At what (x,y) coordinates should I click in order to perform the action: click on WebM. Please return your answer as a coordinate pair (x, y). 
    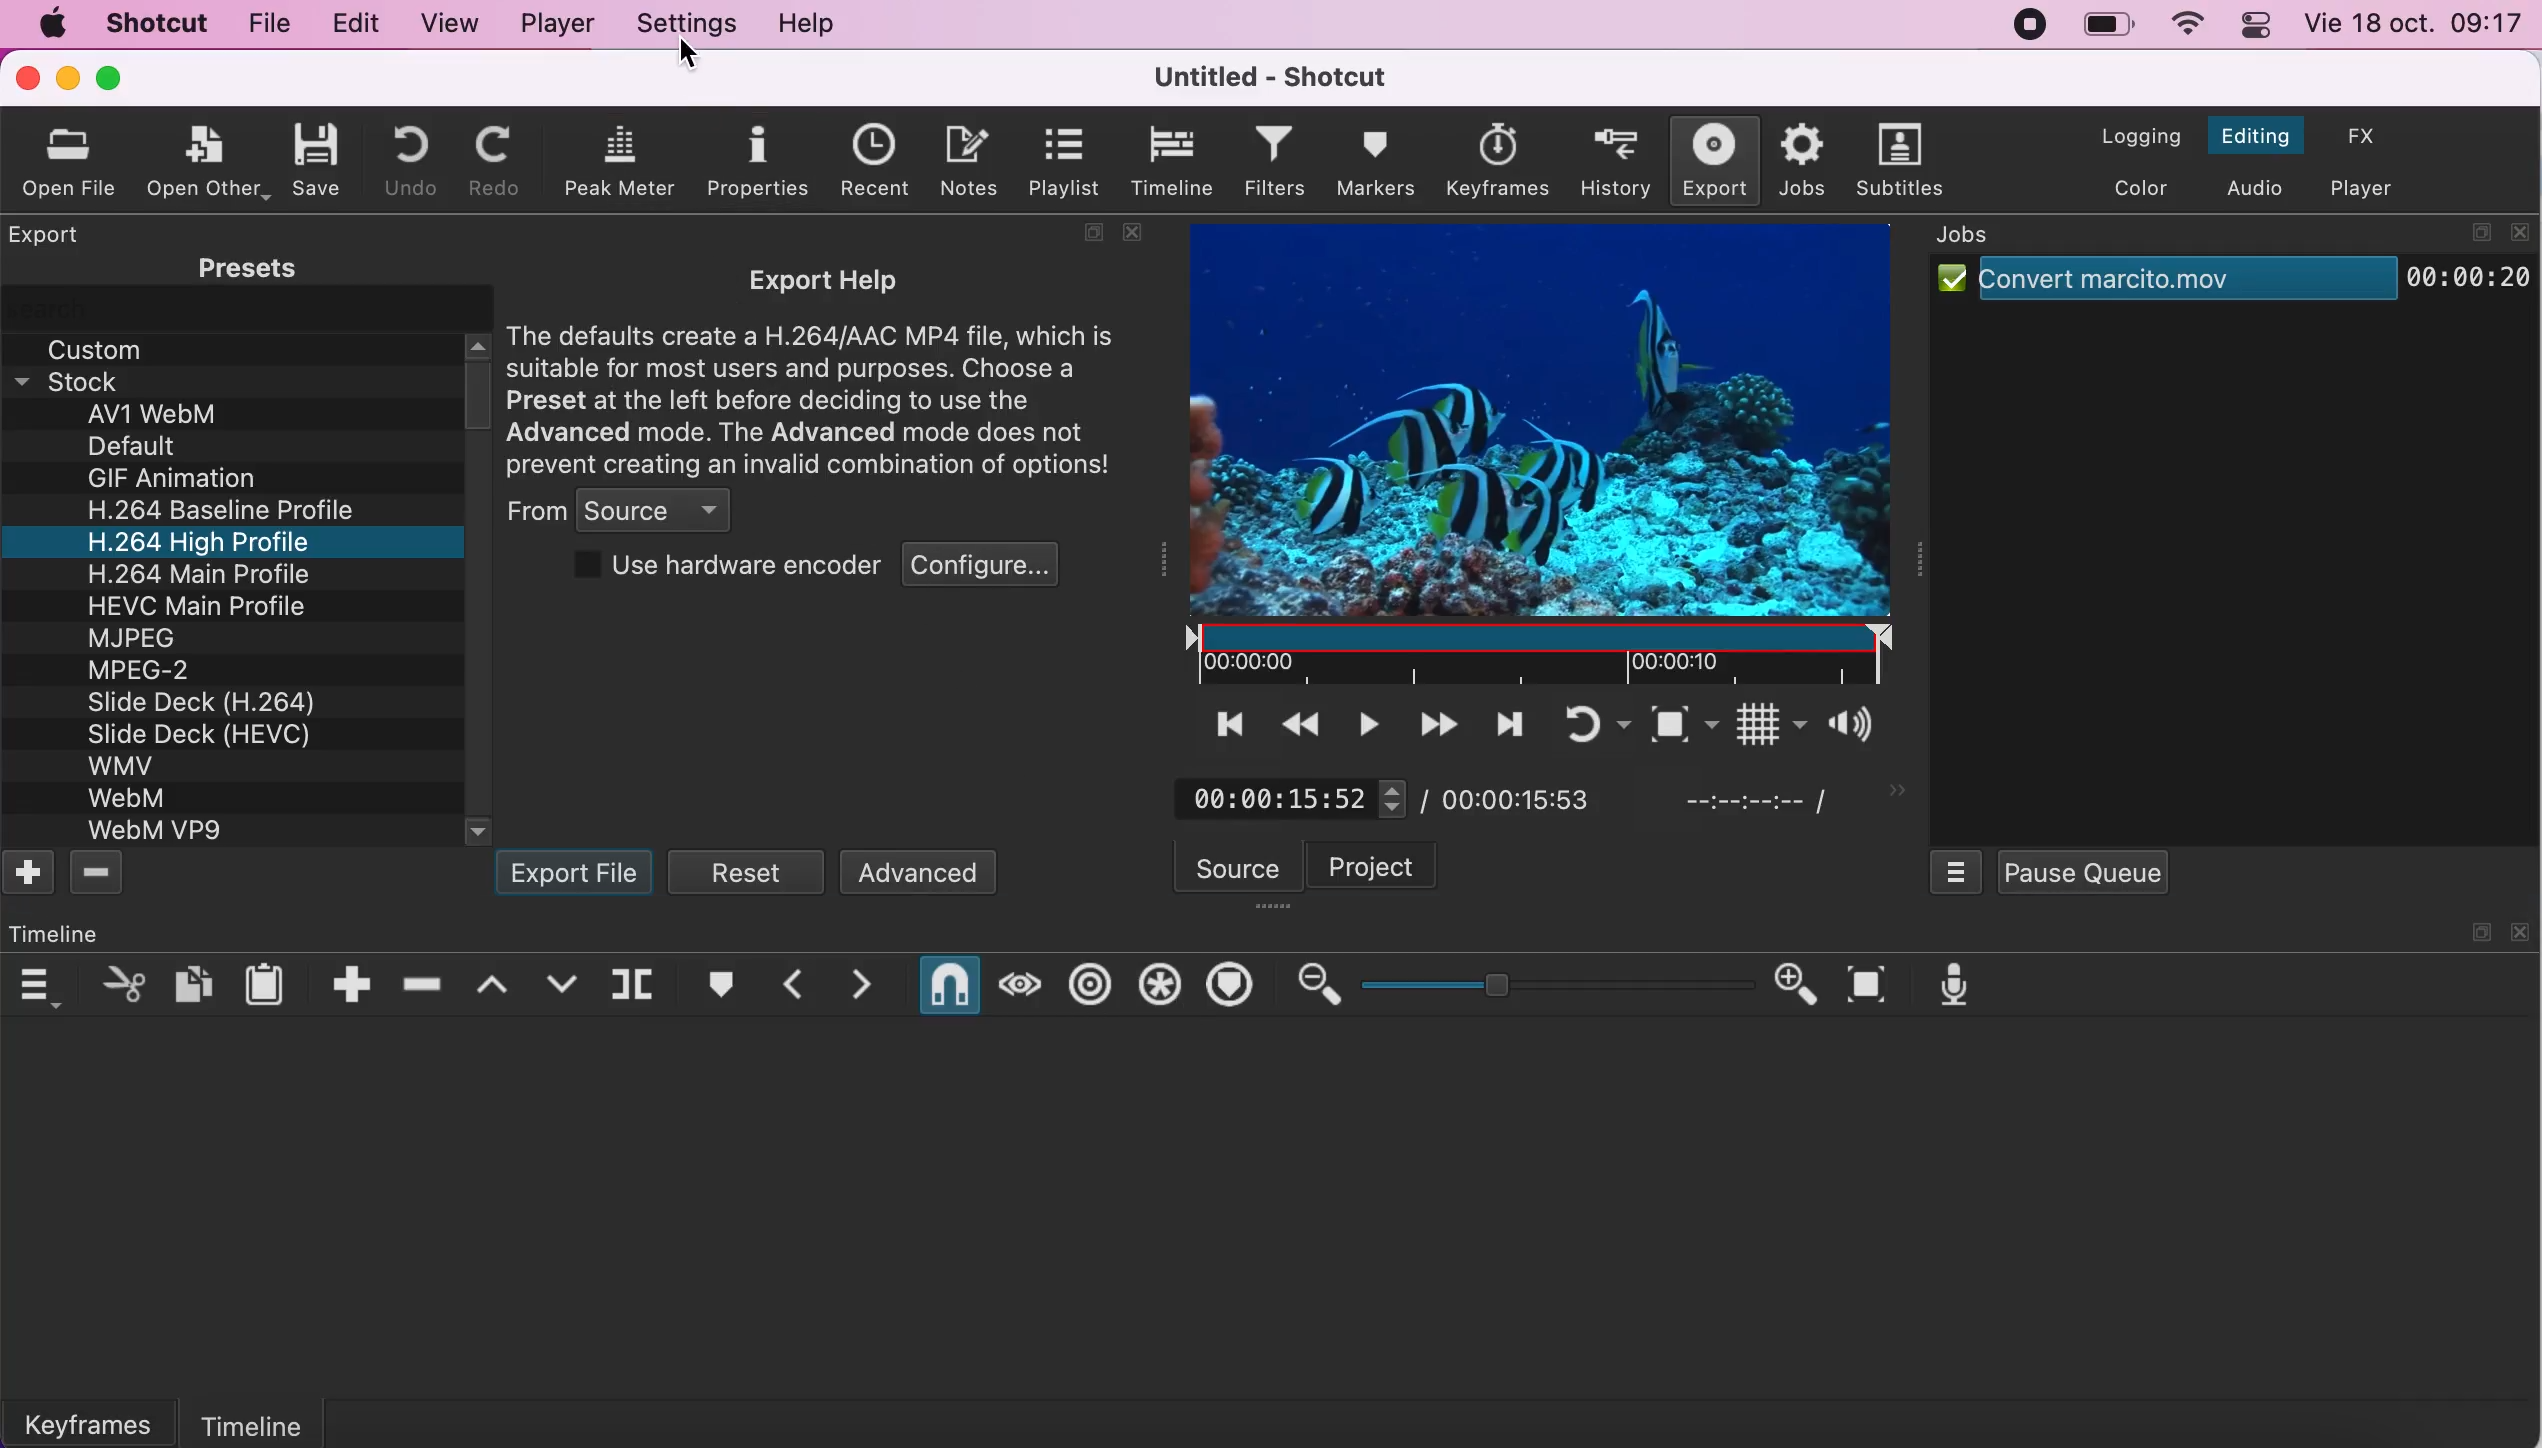
    Looking at the image, I should click on (135, 797).